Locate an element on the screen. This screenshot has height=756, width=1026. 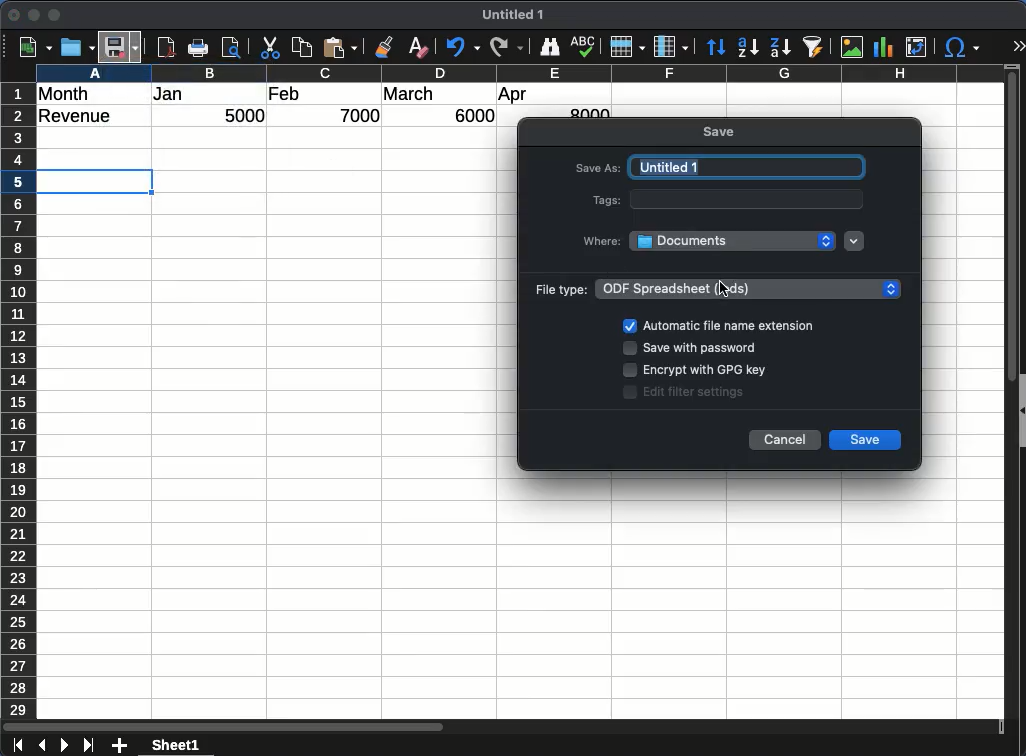
edit filter settings is located at coordinates (699, 392).